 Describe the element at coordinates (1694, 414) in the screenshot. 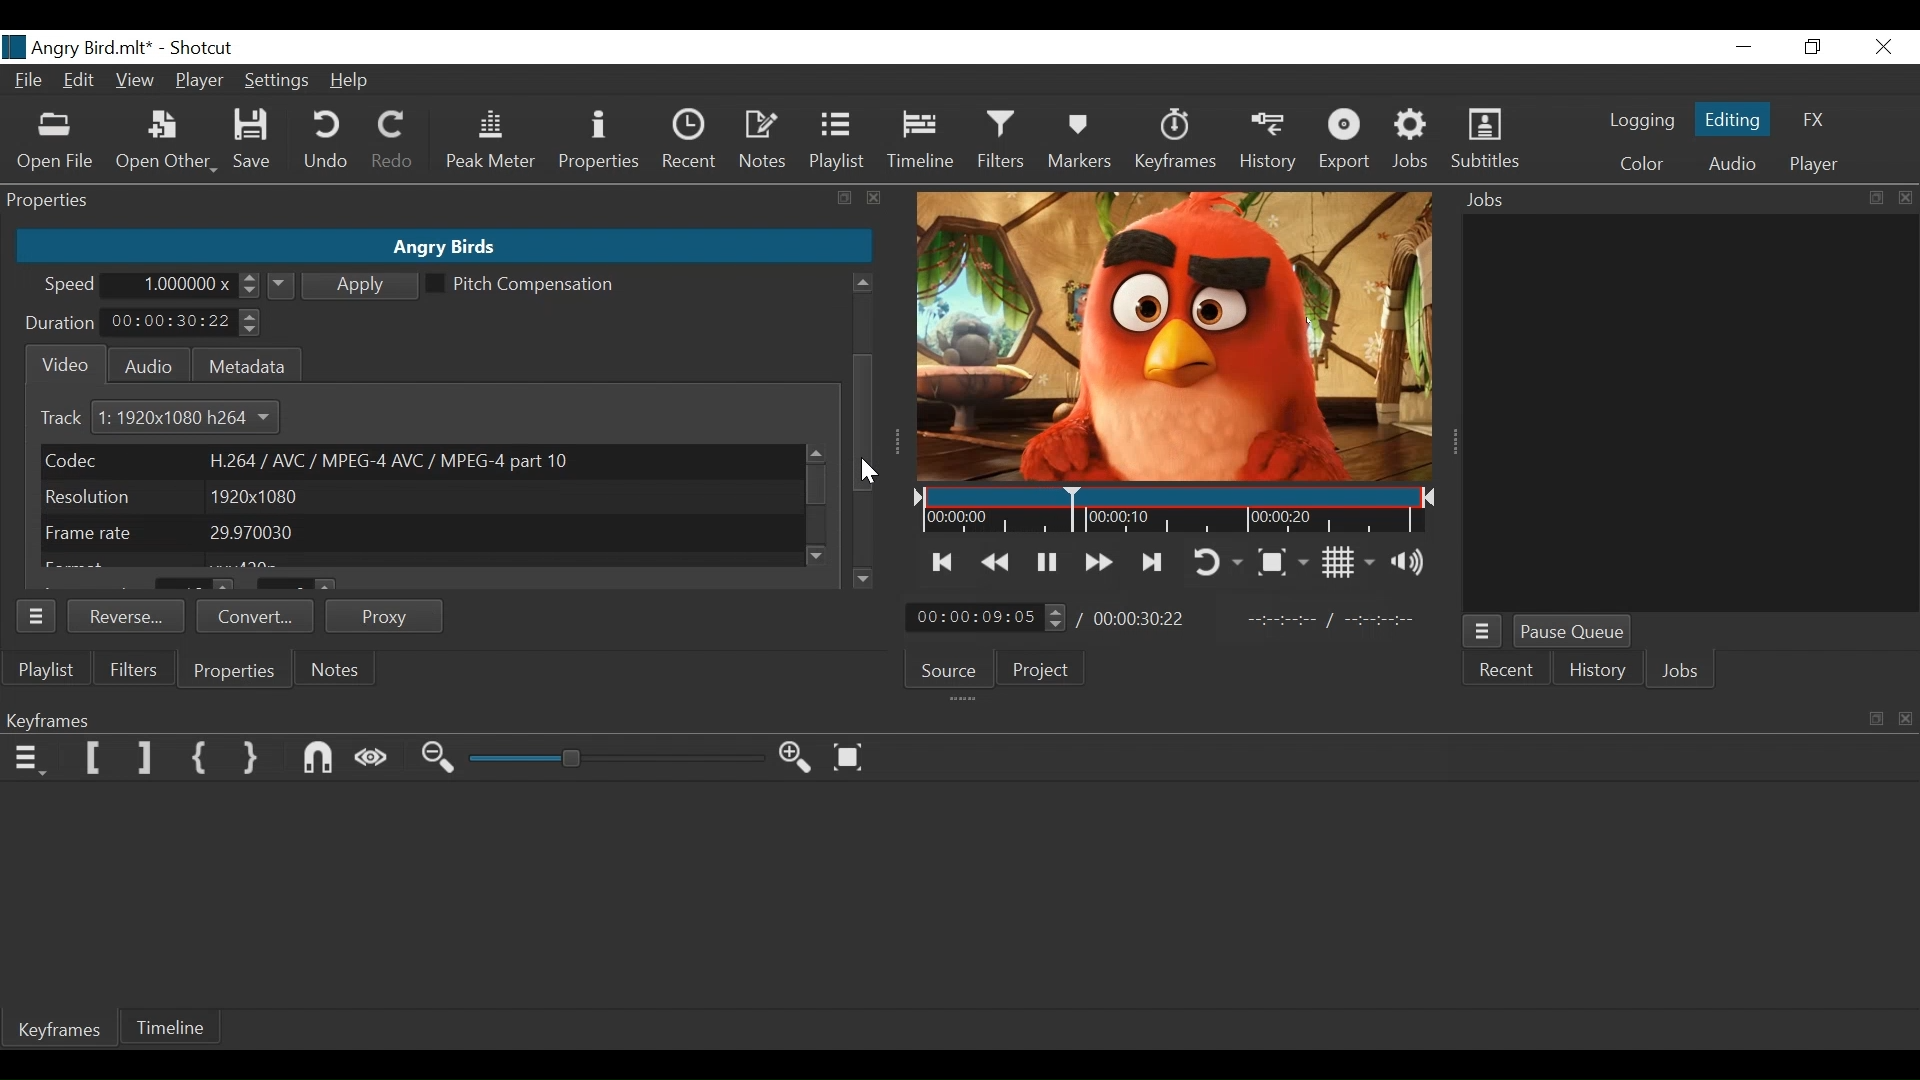

I see `Jobs Panel` at that location.